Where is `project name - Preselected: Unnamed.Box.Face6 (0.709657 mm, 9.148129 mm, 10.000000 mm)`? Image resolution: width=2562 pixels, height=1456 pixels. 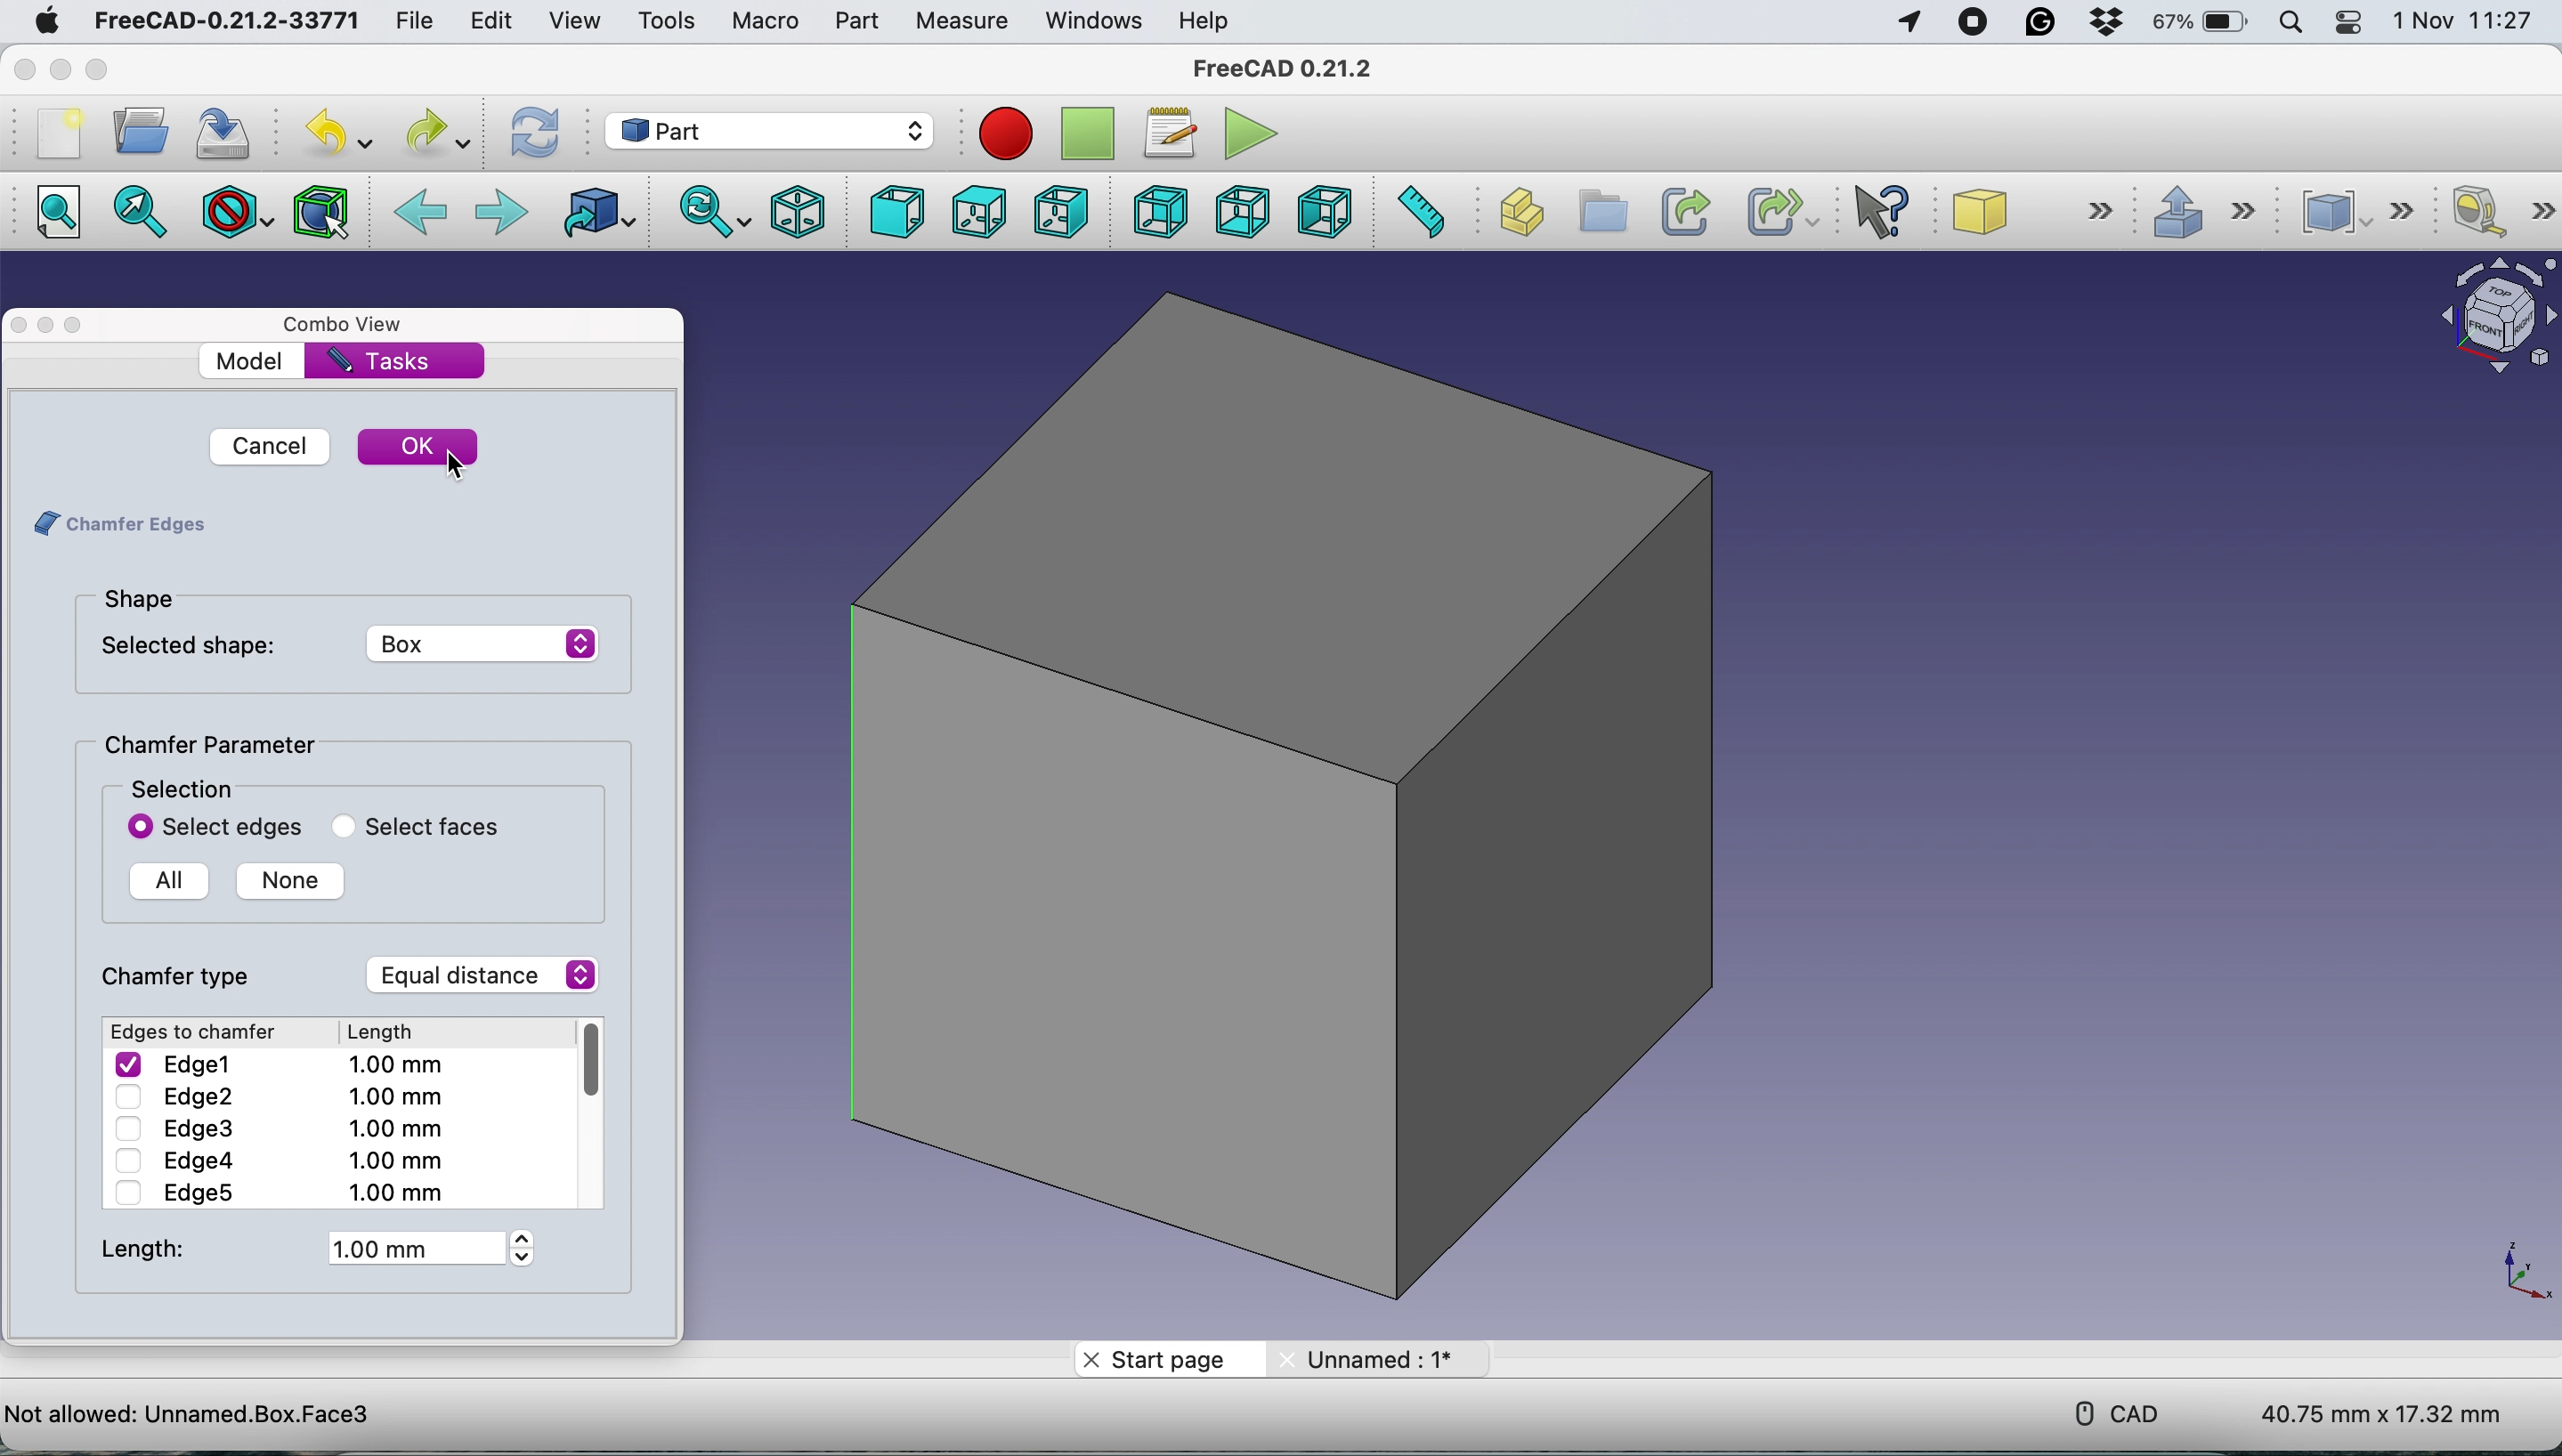 project name - Preselected: Unnamed.Box.Face6 (0.709657 mm, 9.148129 mm, 10.000000 mm) is located at coordinates (442, 1416).